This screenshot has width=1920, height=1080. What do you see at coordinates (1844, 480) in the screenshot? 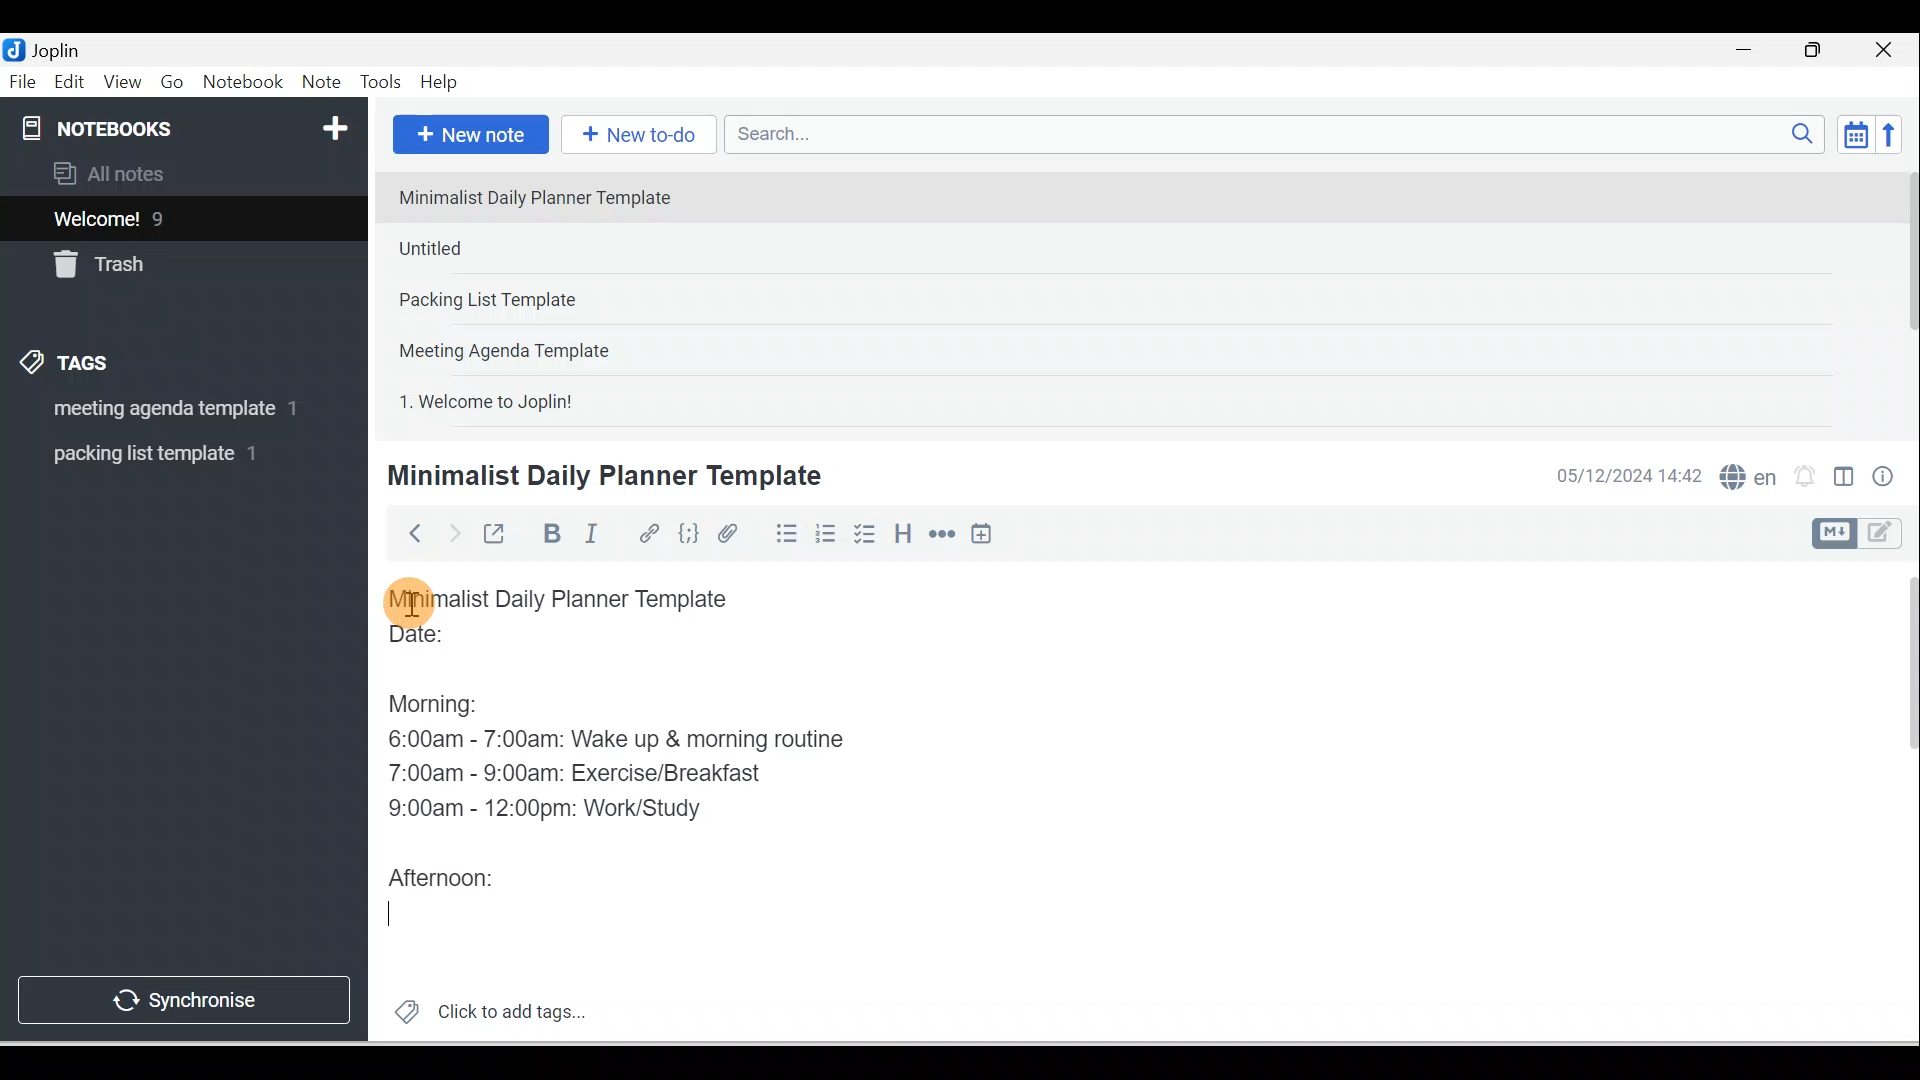
I see `Toggle editors` at bounding box center [1844, 480].